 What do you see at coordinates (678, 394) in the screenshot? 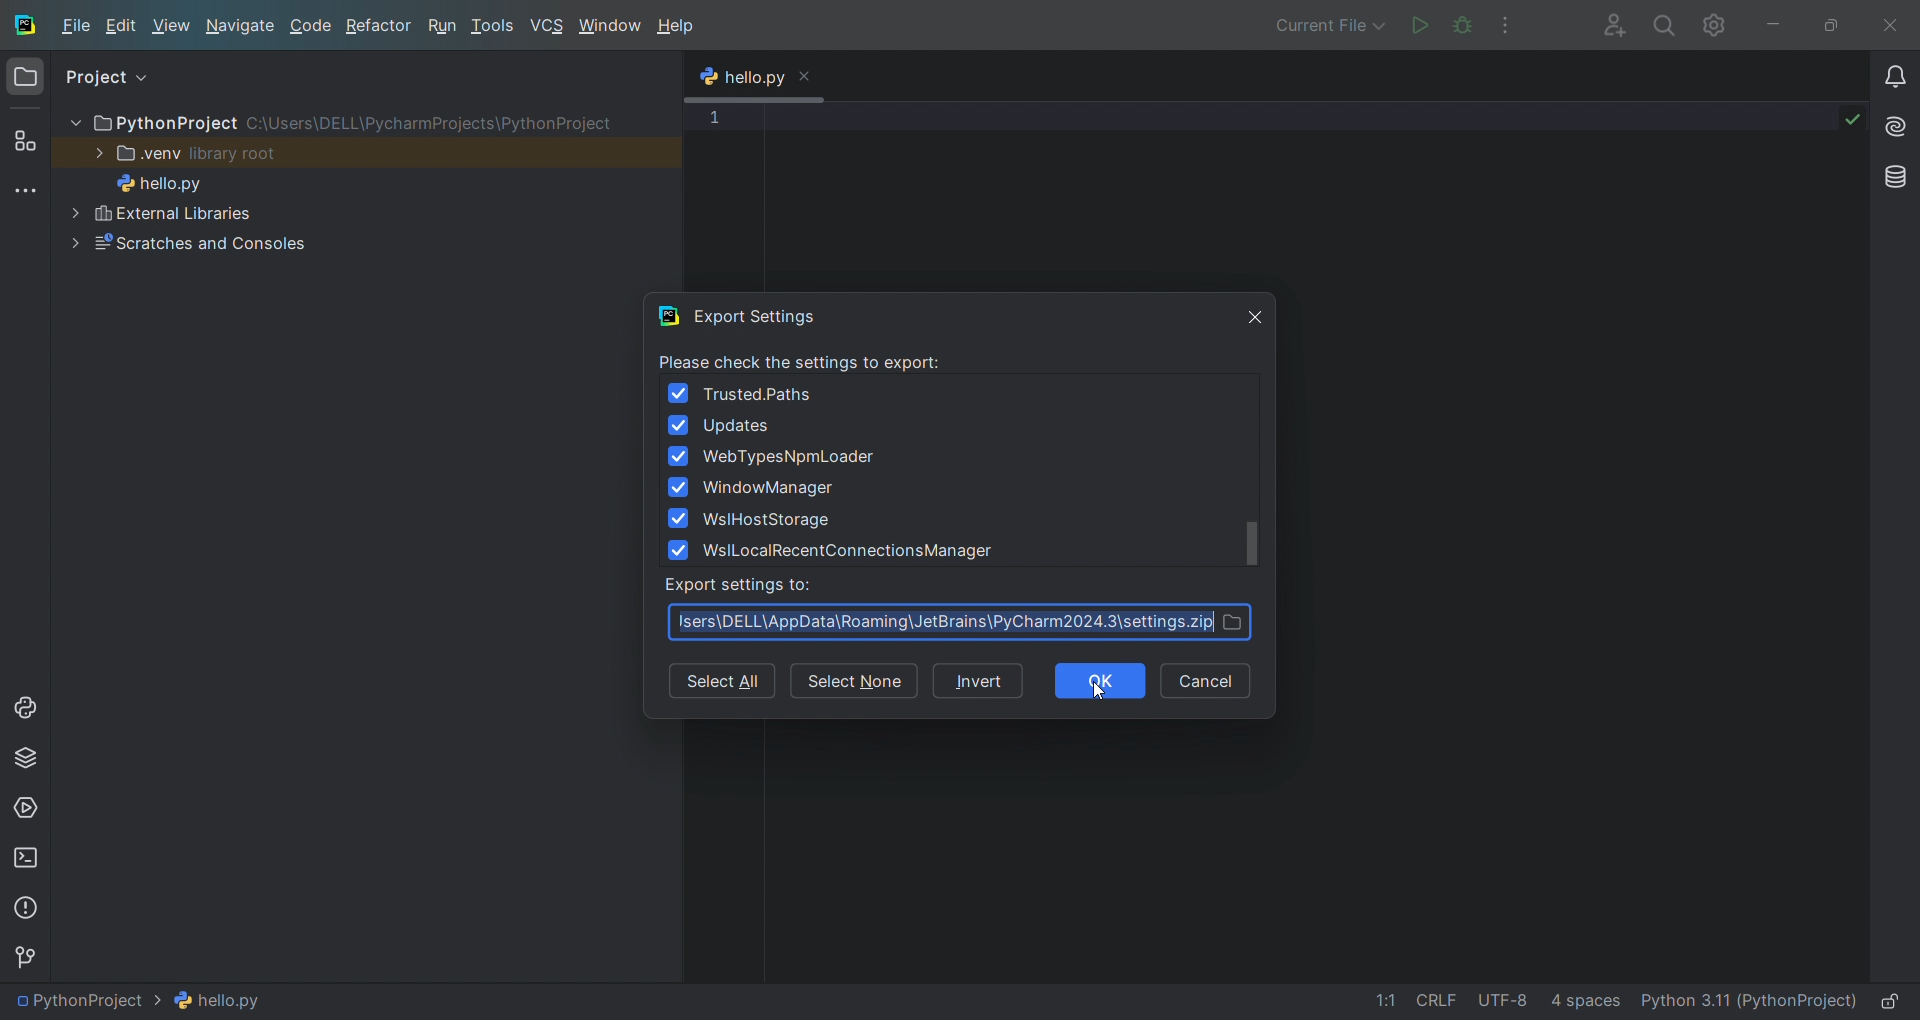
I see `Checked box` at bounding box center [678, 394].